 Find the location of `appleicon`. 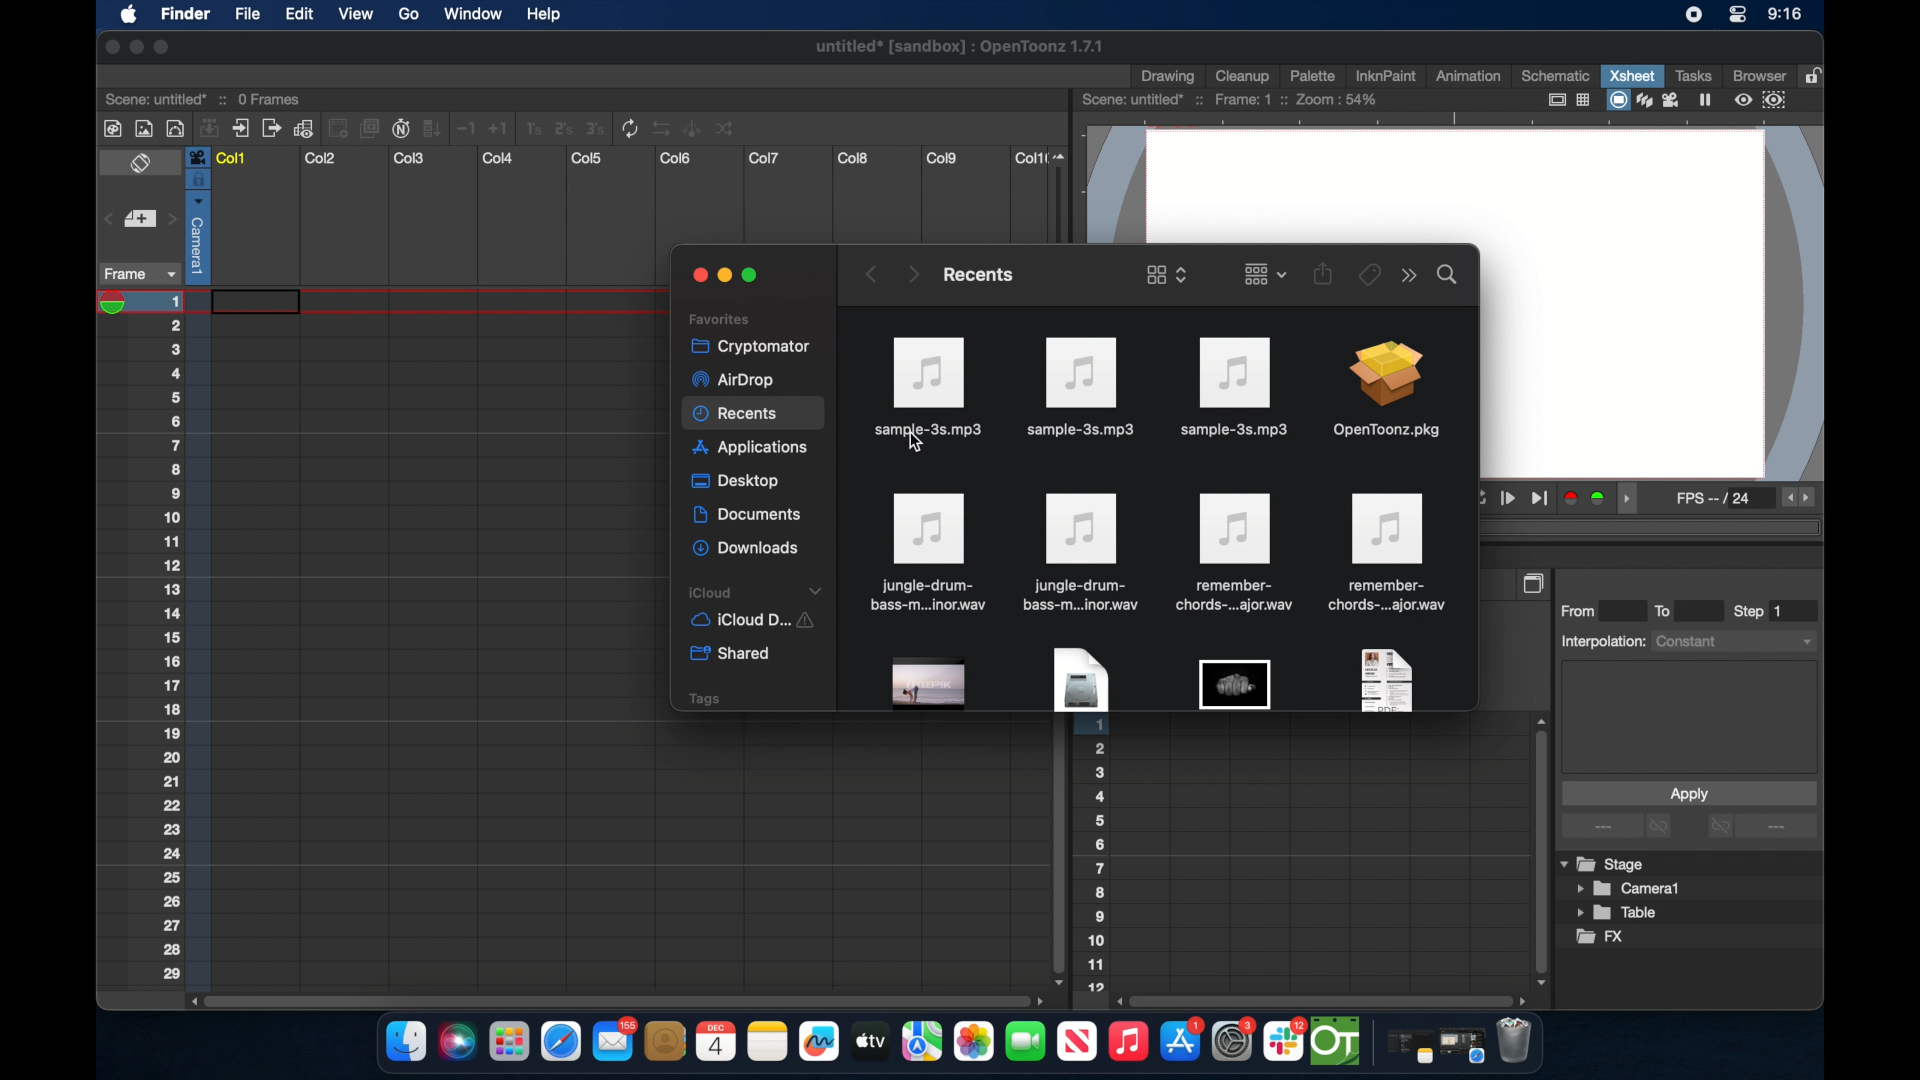

appleicon is located at coordinates (128, 16).